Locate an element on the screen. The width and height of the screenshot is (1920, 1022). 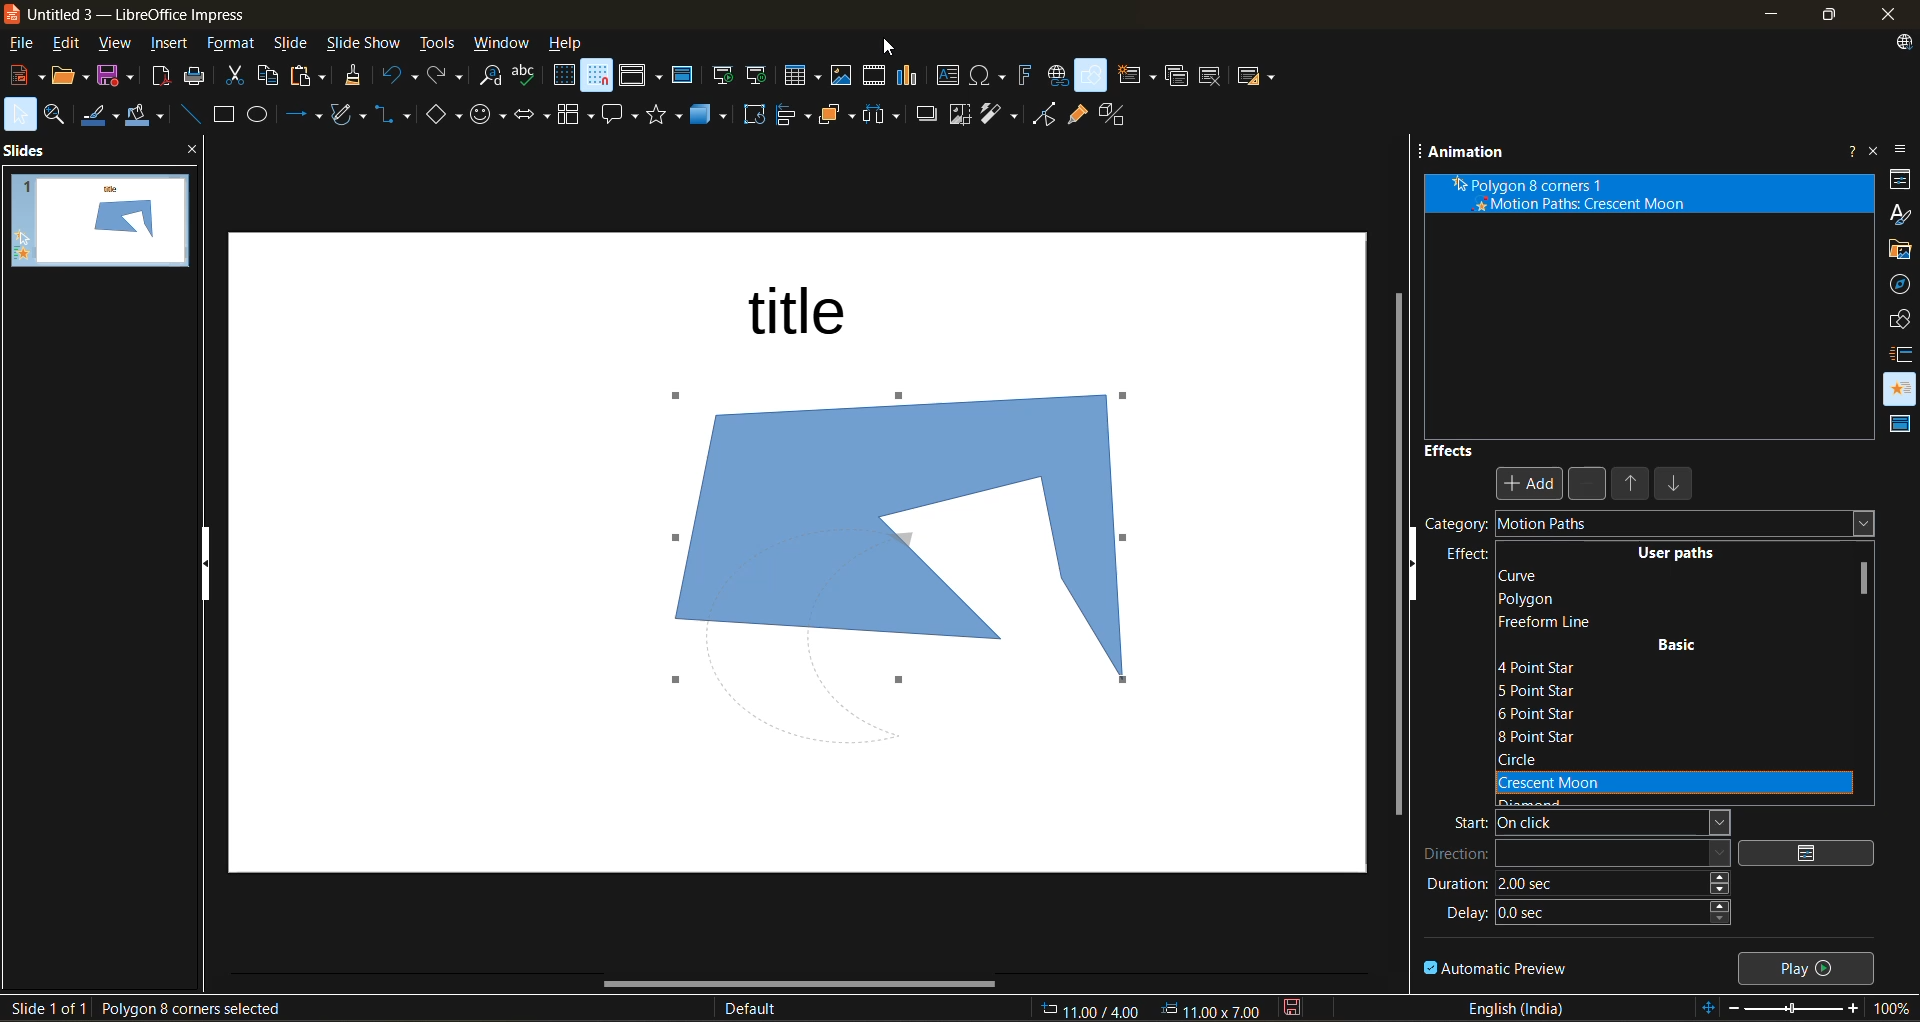
insert is located at coordinates (167, 44).